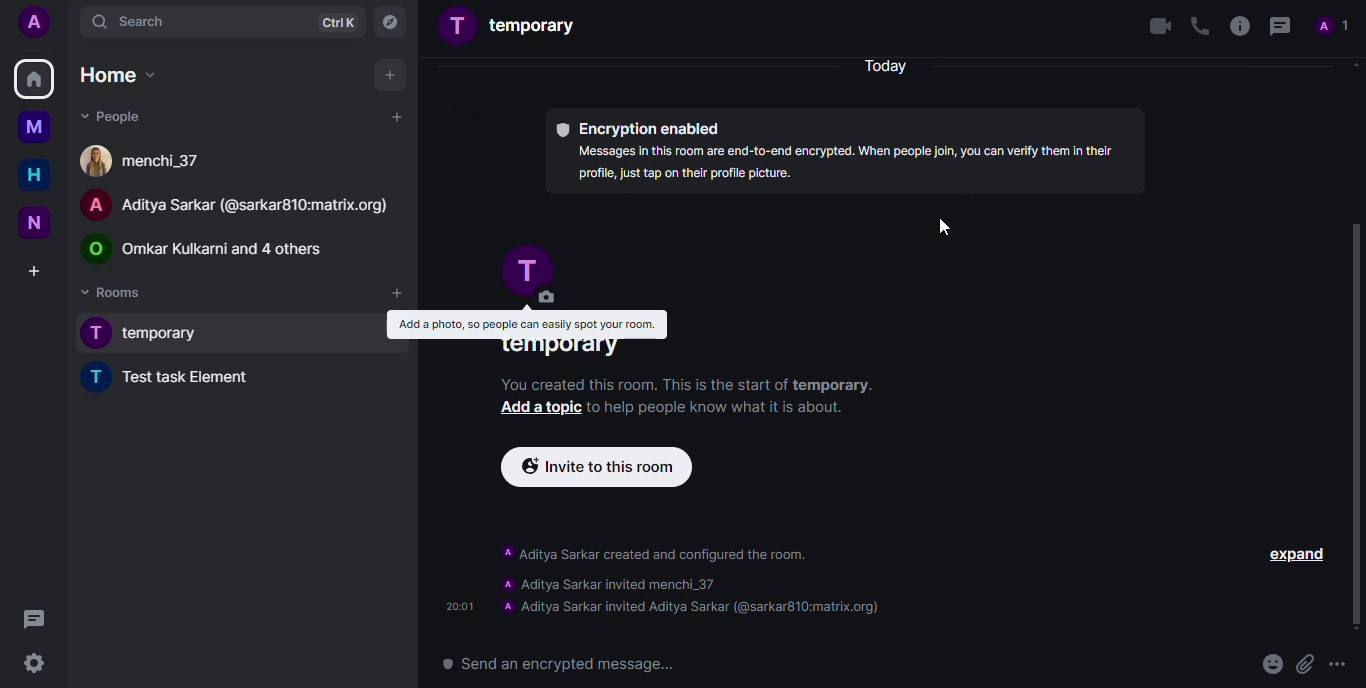 The image size is (1366, 688). I want to click on test task element, so click(179, 377).